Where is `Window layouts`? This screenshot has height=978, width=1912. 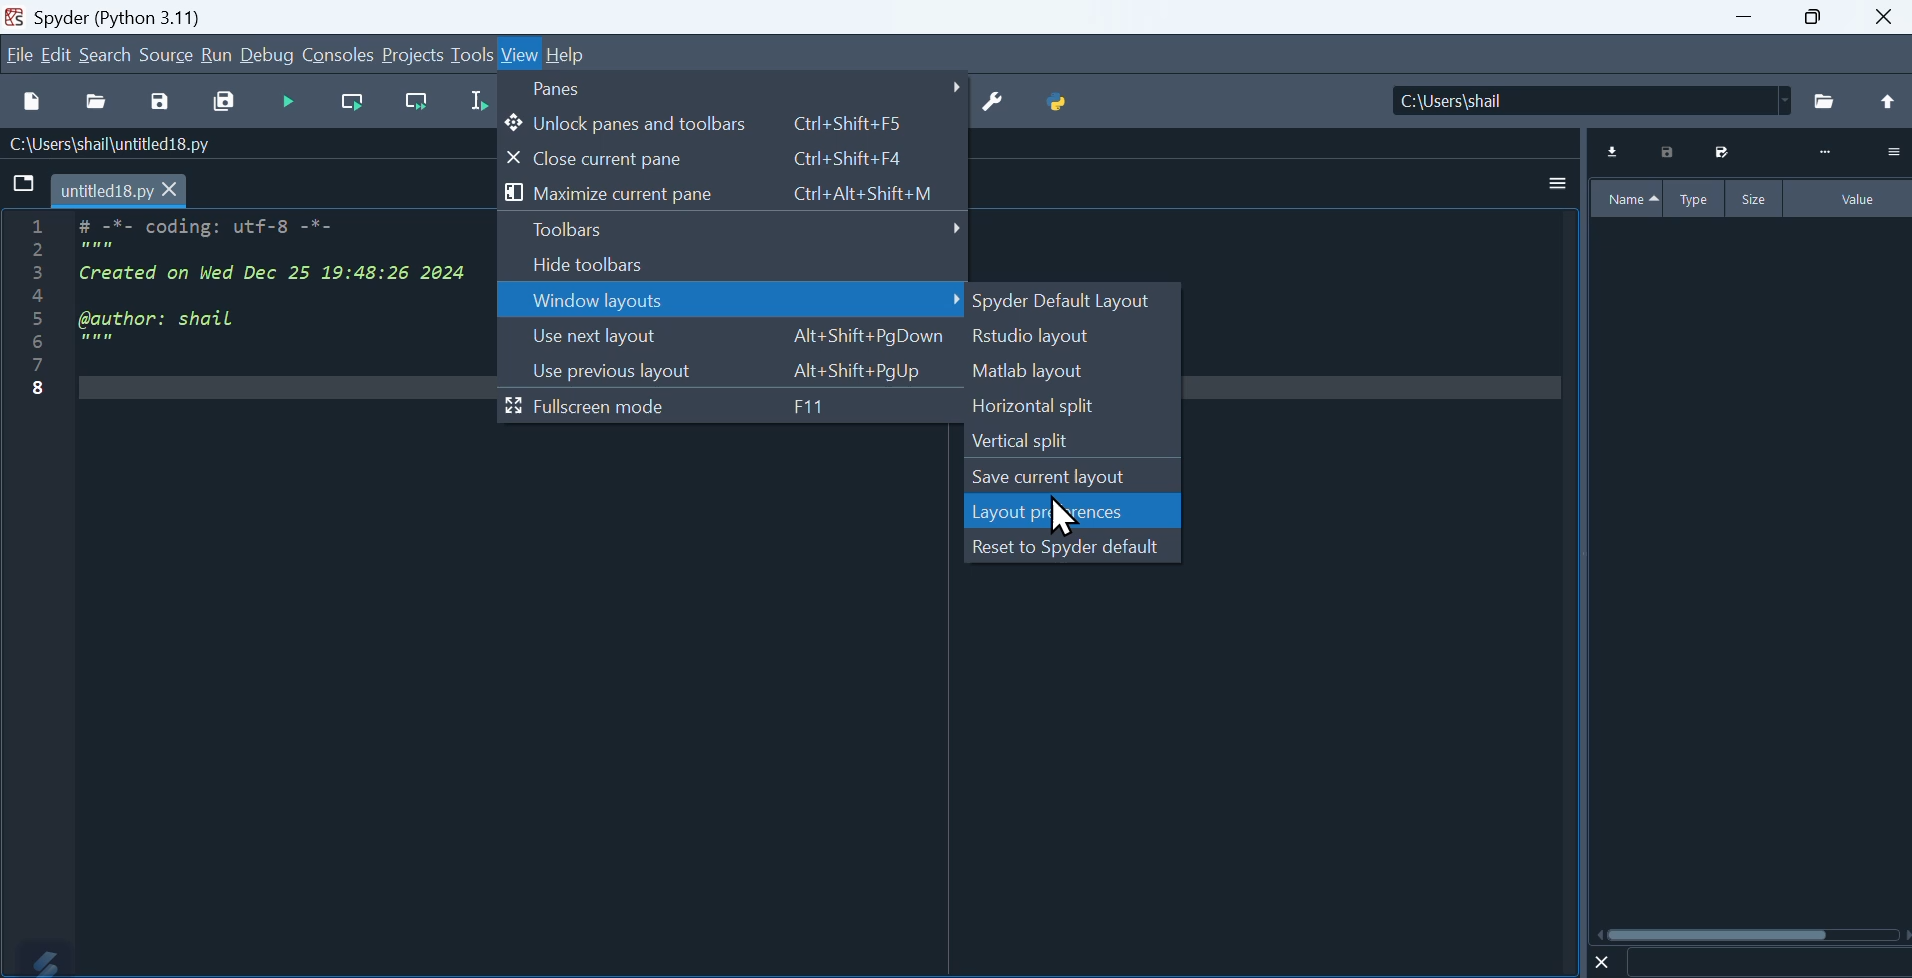 Window layouts is located at coordinates (733, 300).